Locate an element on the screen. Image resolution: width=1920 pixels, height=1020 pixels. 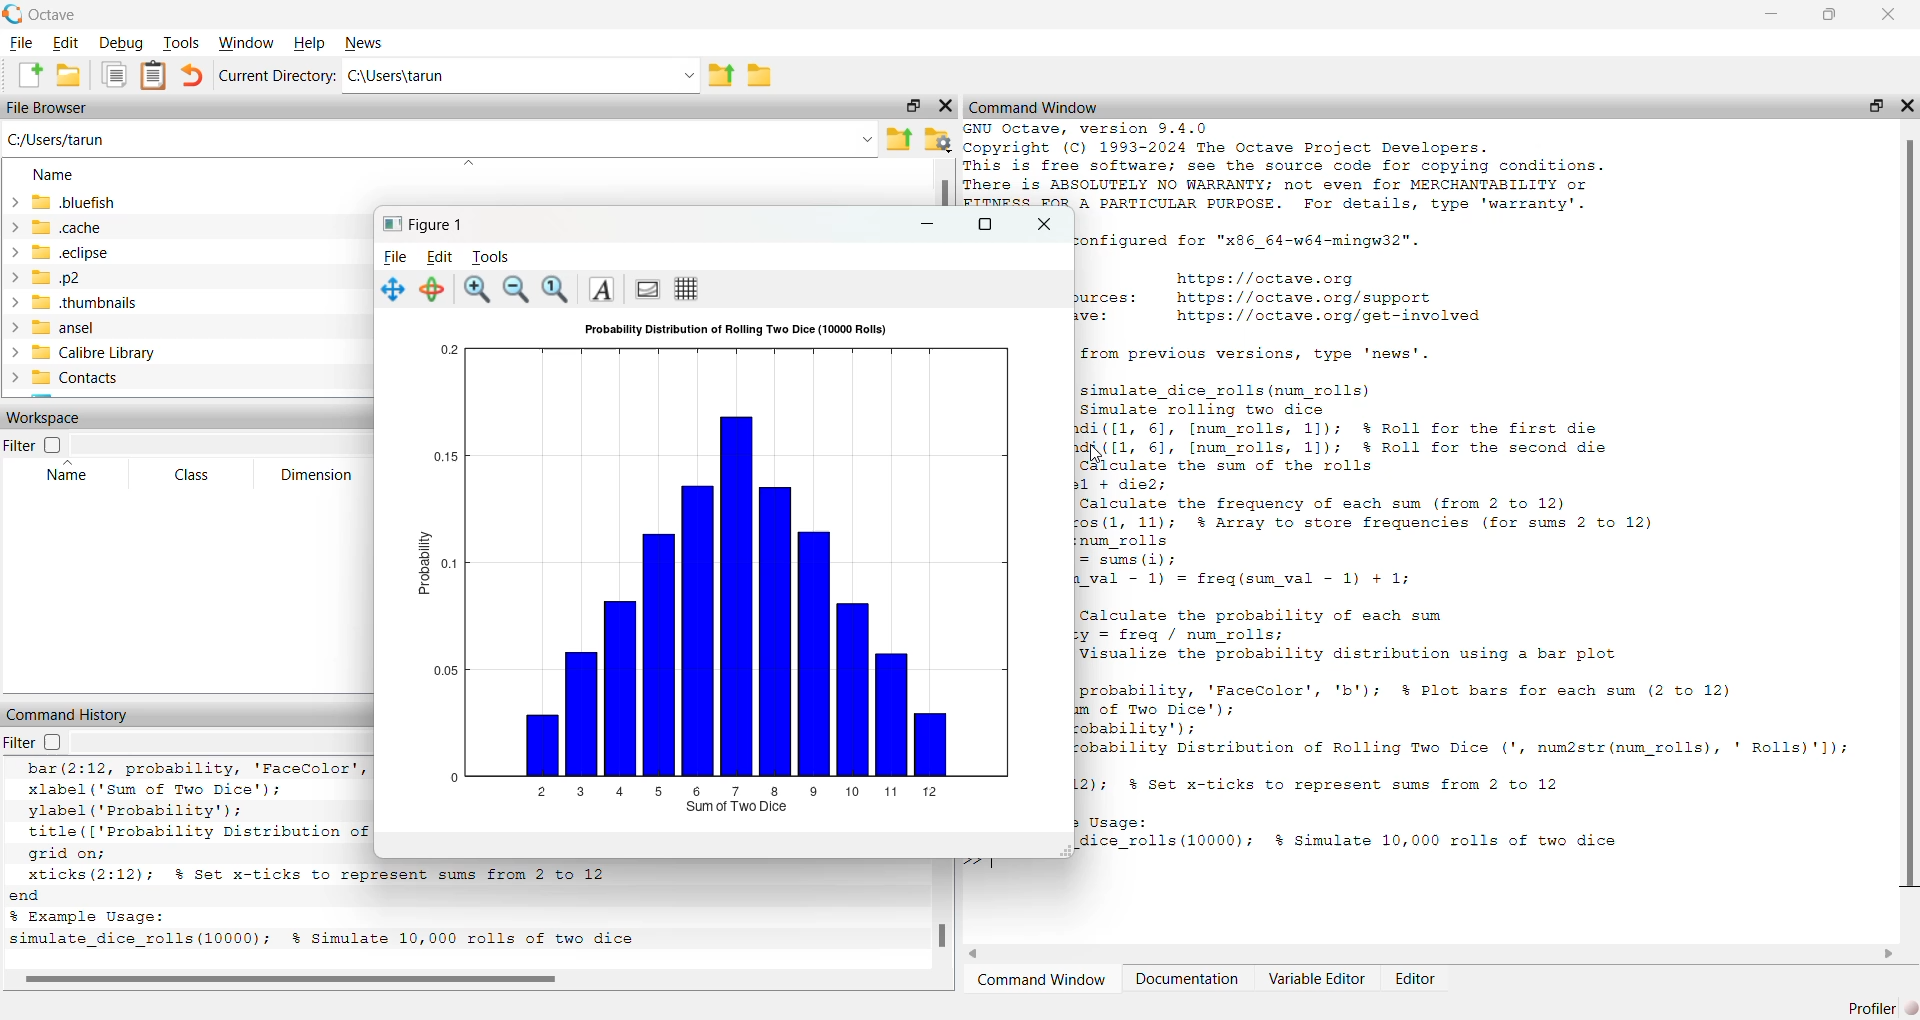
save as is located at coordinates (69, 74).